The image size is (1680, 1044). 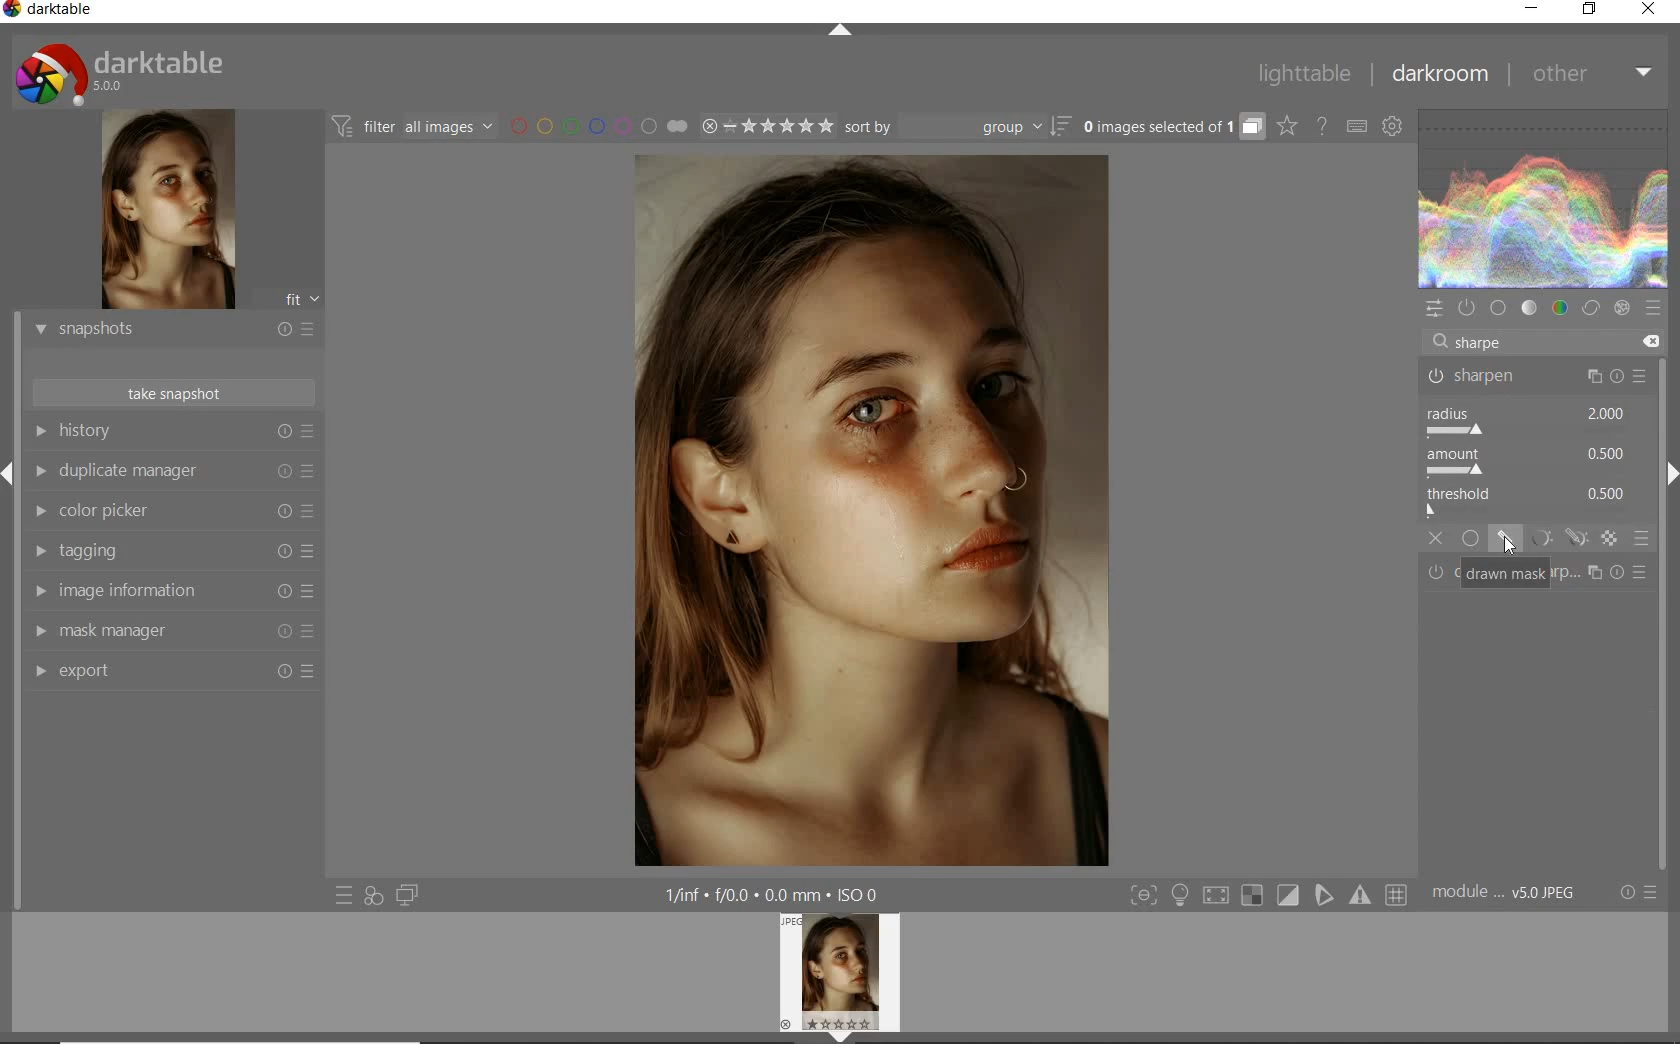 I want to click on OFF, so click(x=1437, y=538).